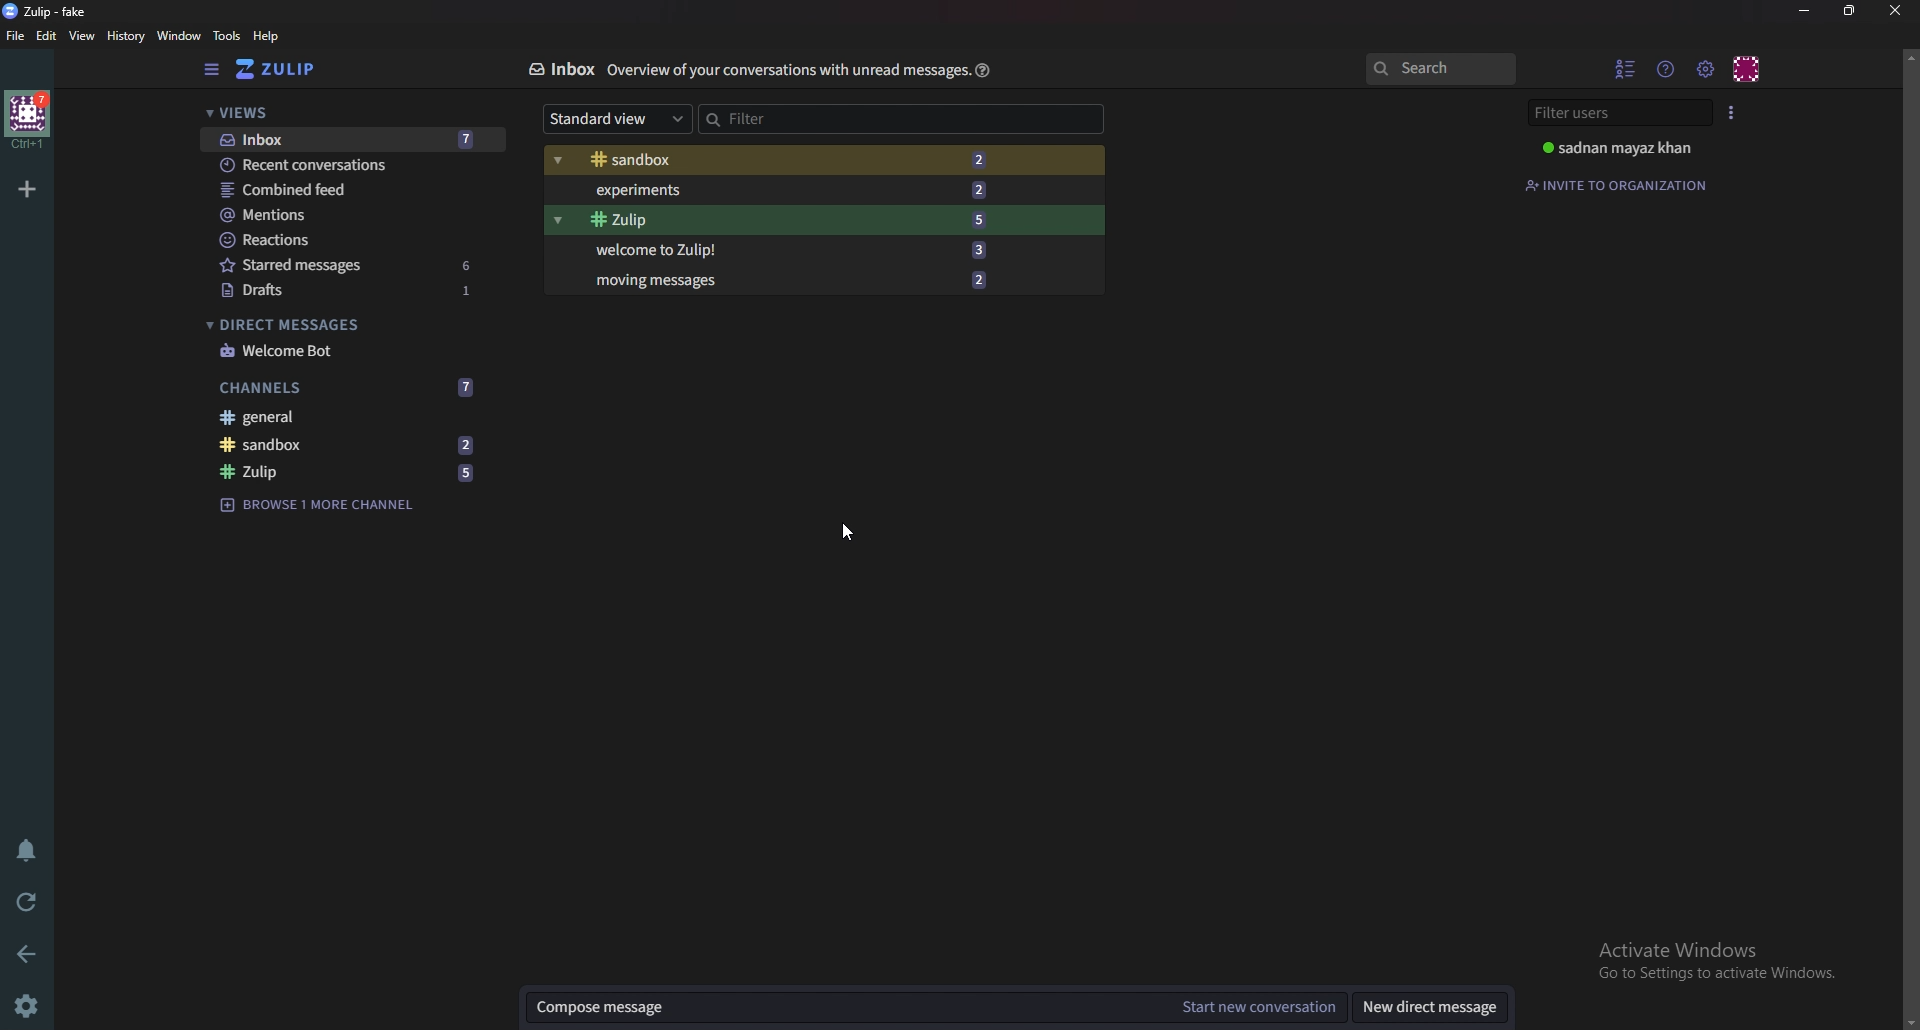  Describe the element at coordinates (30, 901) in the screenshot. I see `Reload` at that location.